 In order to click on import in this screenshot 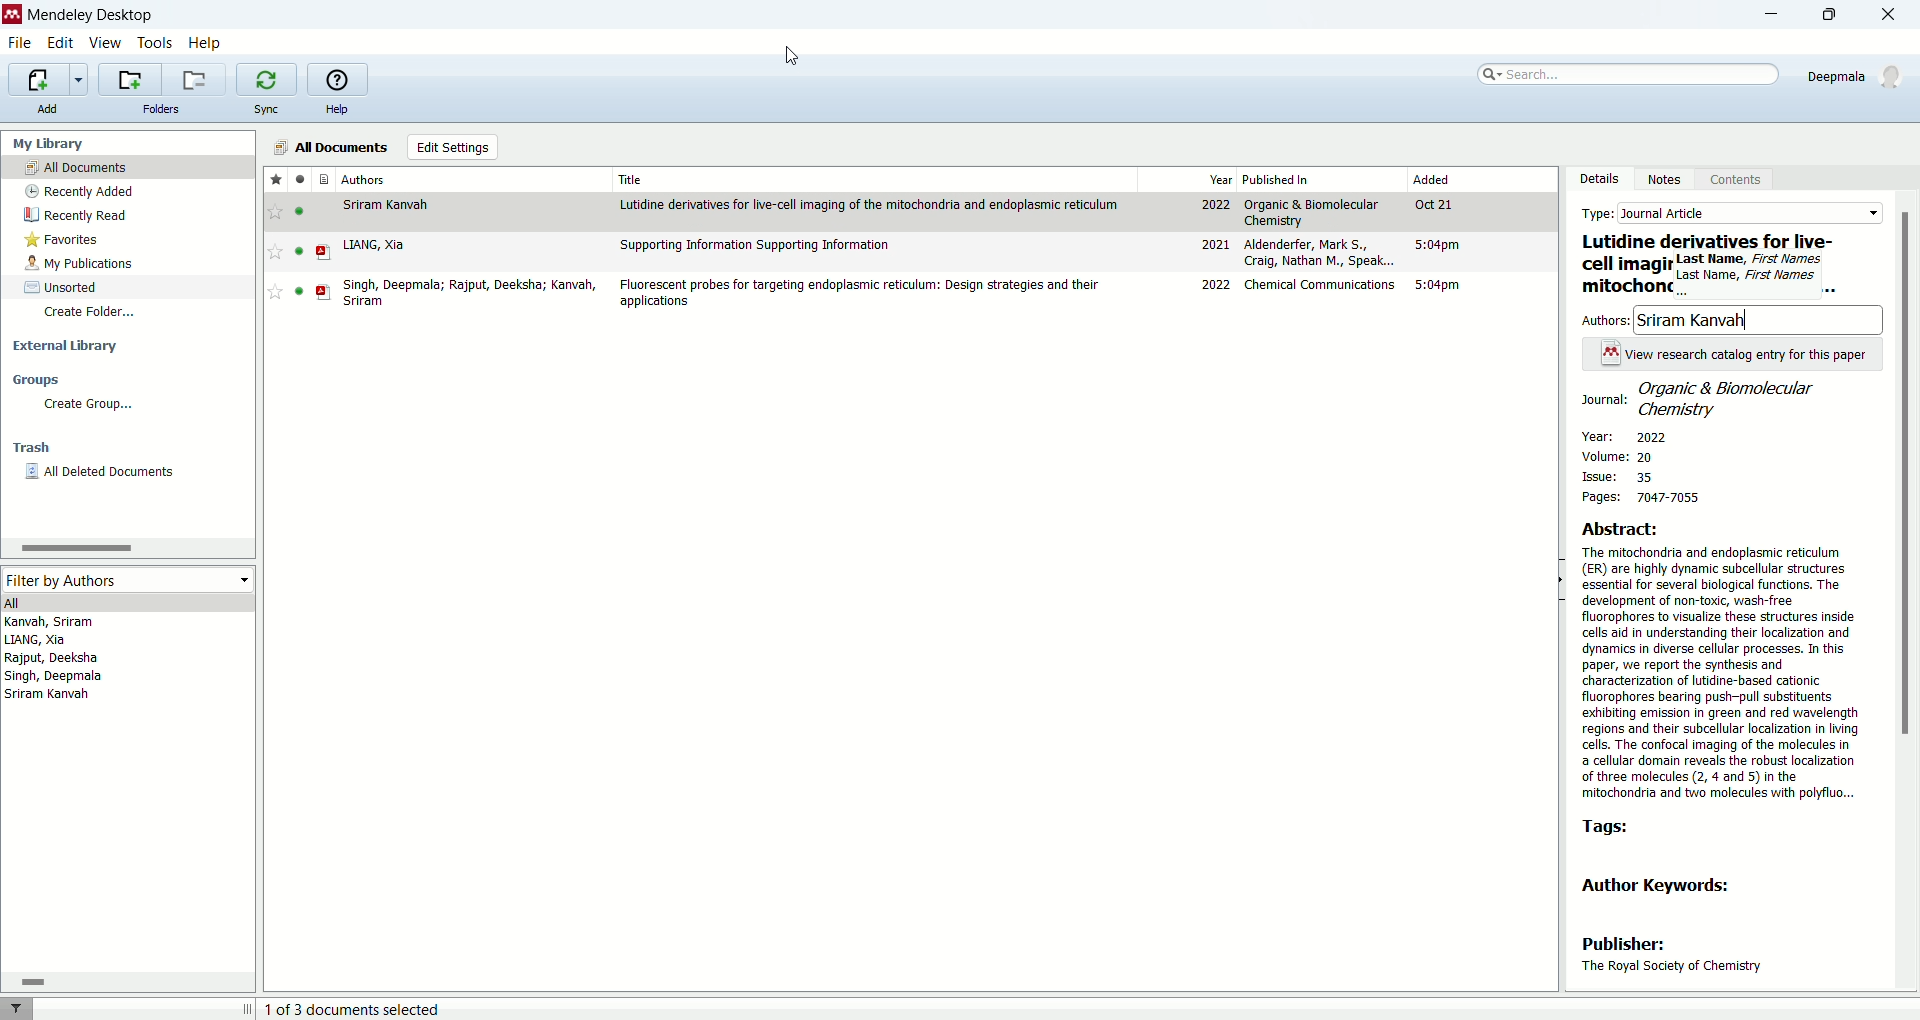, I will do `click(48, 79)`.